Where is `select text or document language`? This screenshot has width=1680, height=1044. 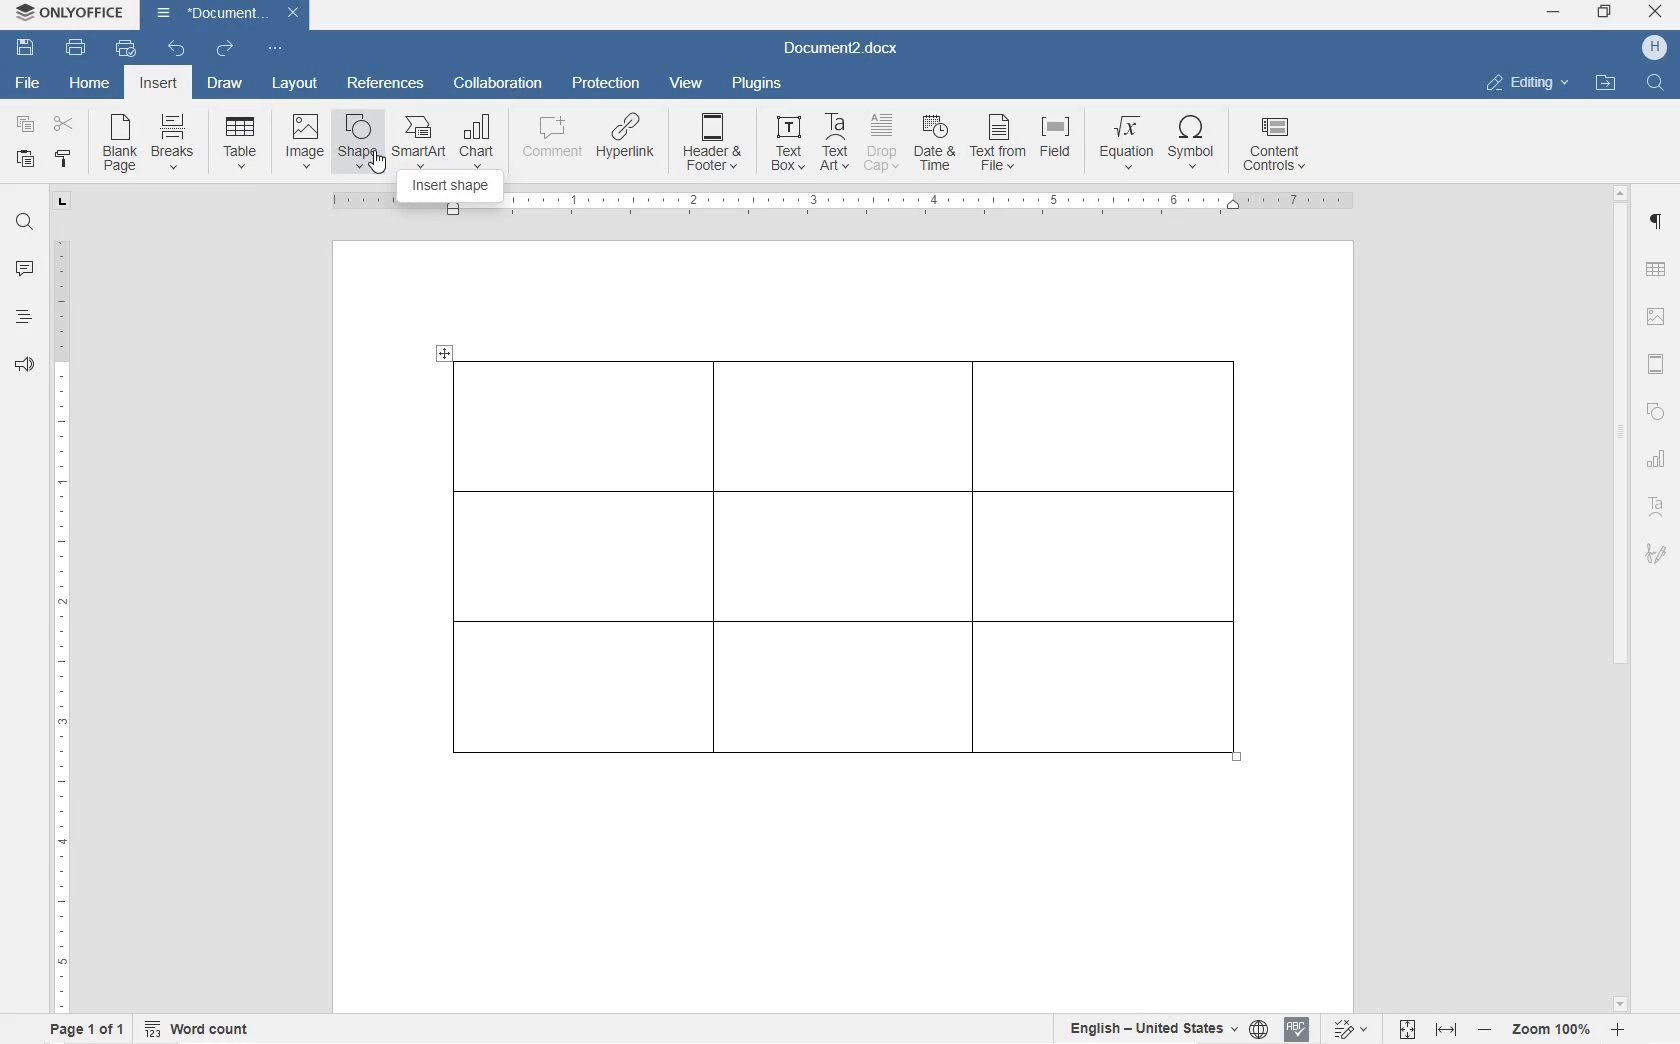 select text or document language is located at coordinates (1165, 1031).